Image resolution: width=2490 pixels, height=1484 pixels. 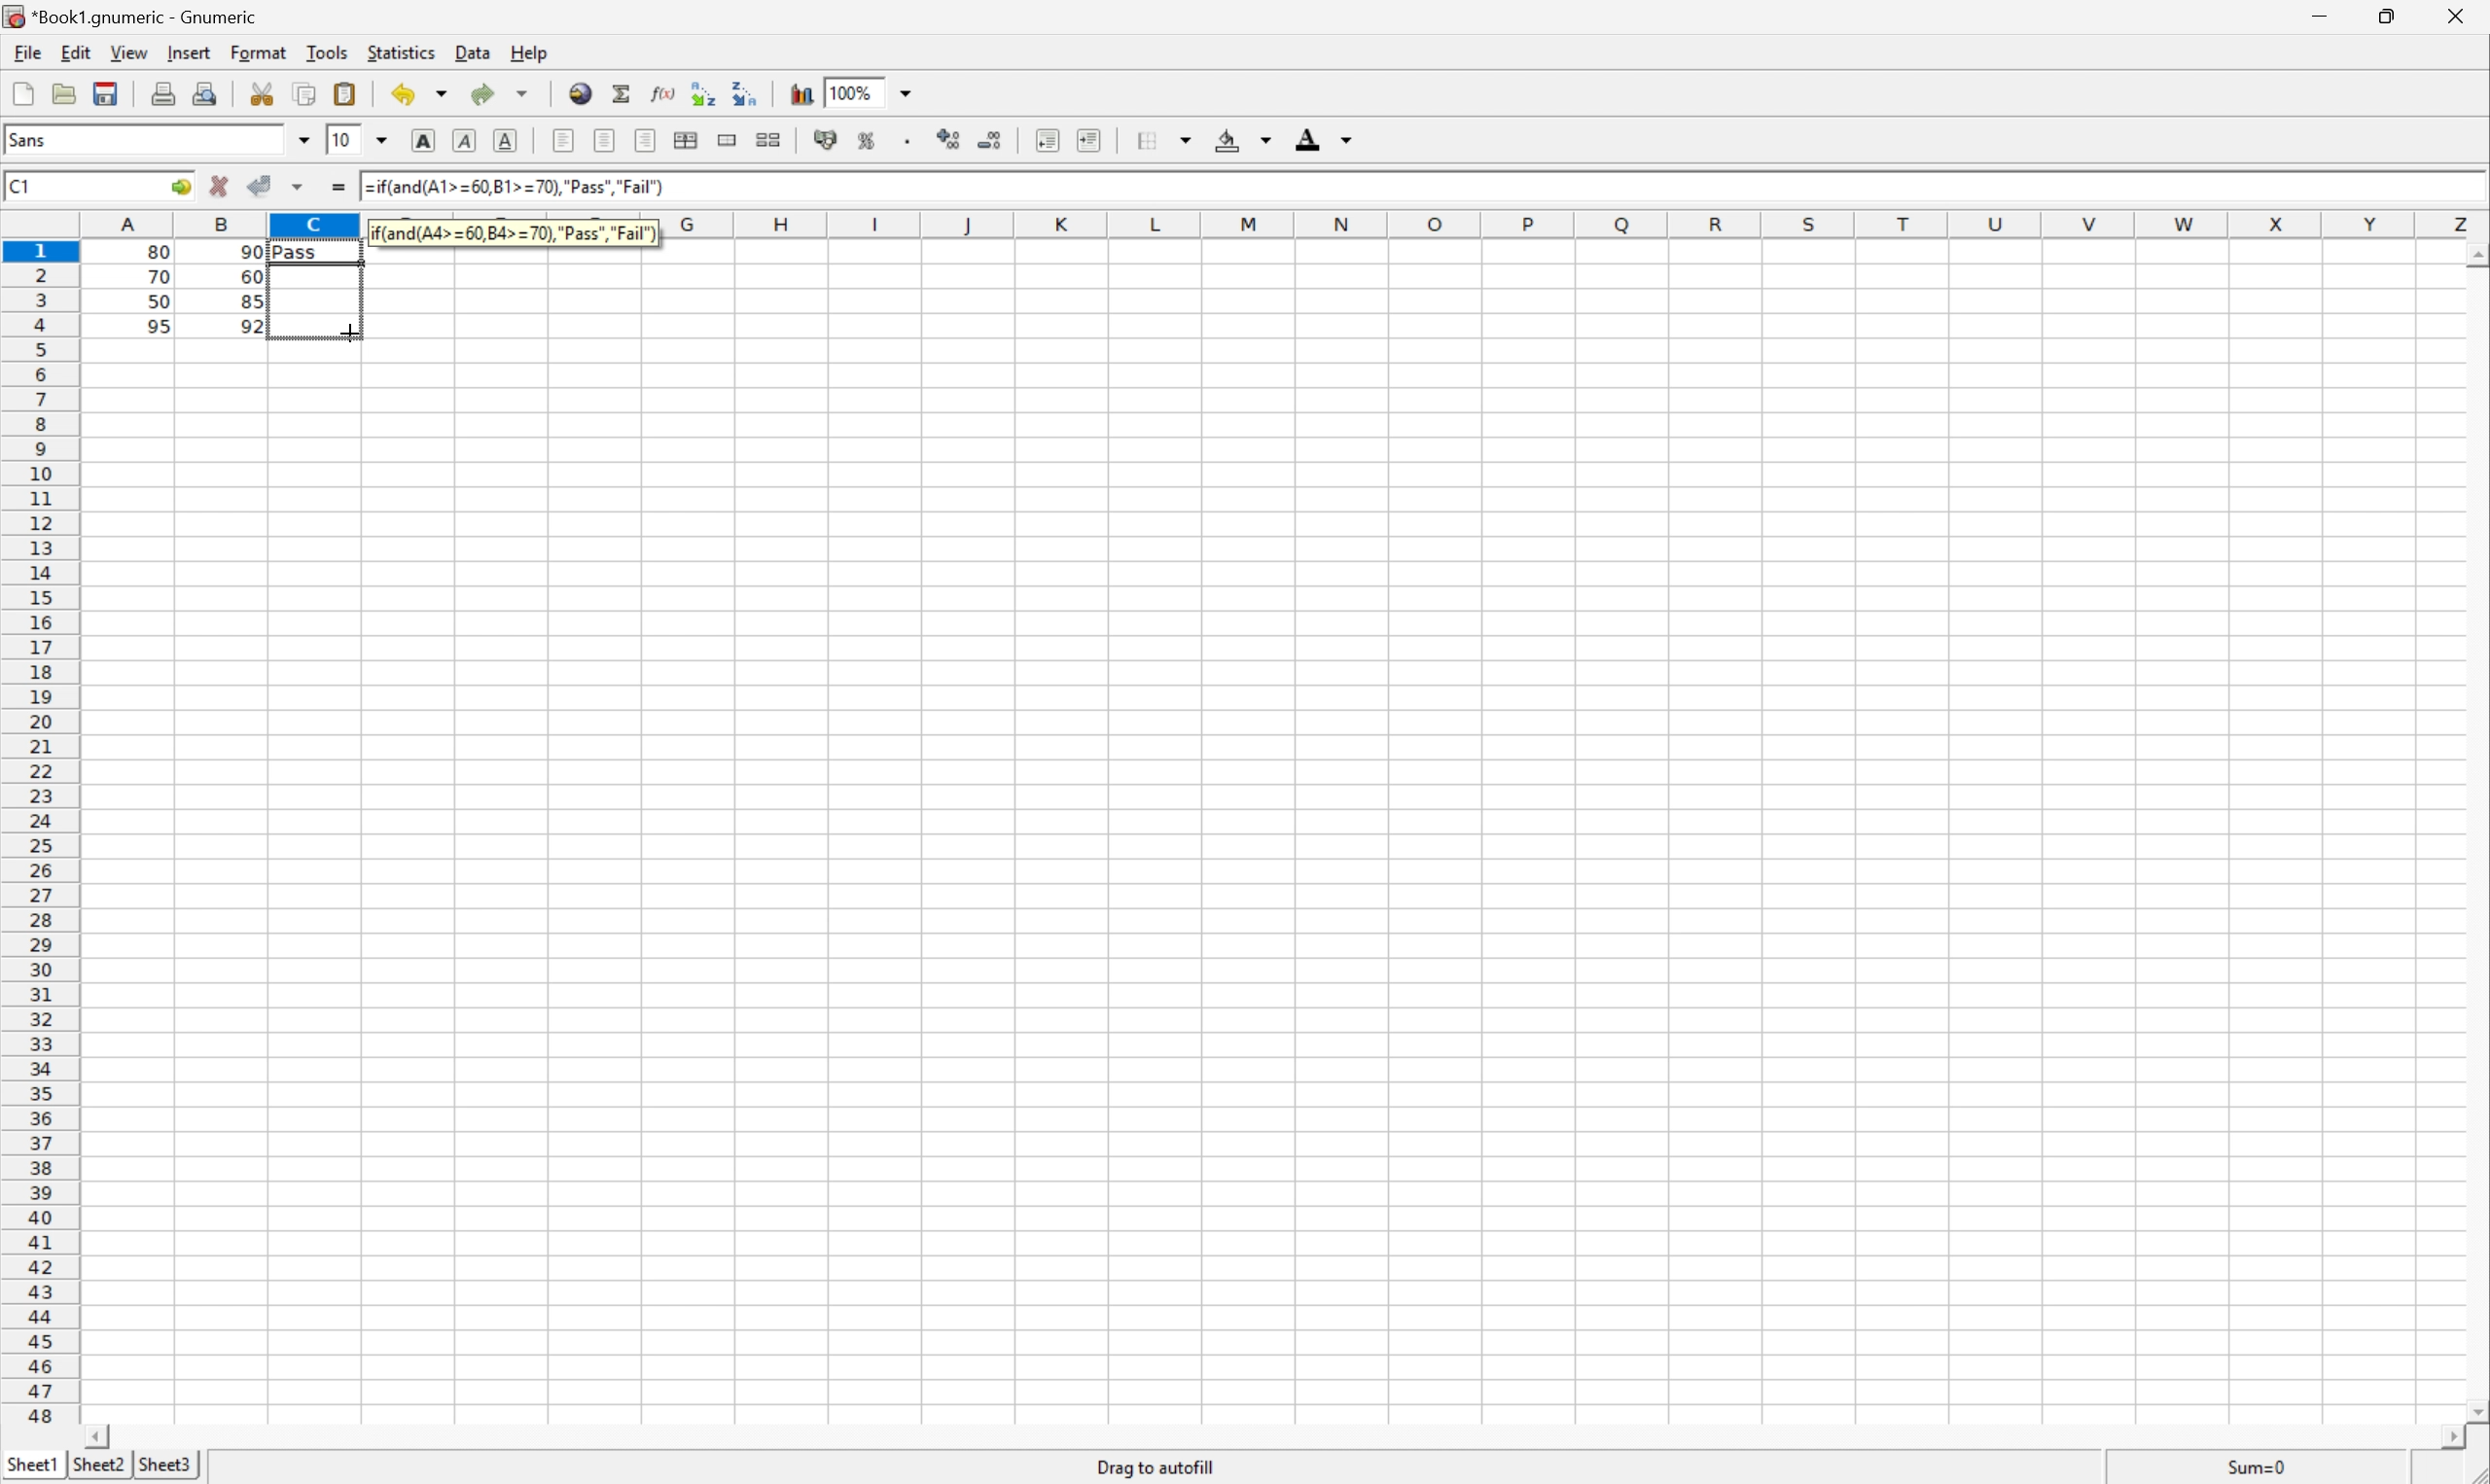 What do you see at coordinates (508, 140) in the screenshot?
I see `Underline` at bounding box center [508, 140].